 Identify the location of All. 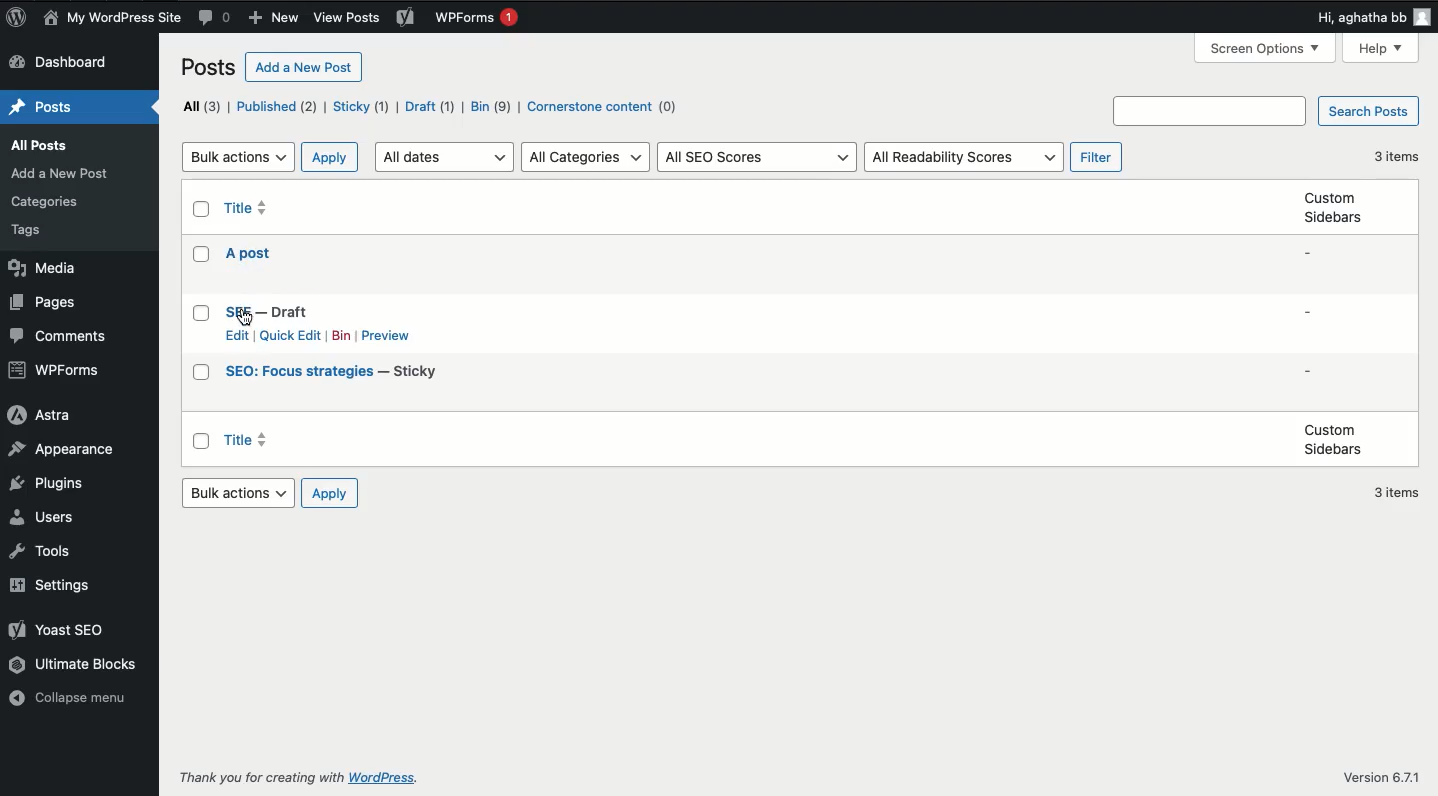
(204, 107).